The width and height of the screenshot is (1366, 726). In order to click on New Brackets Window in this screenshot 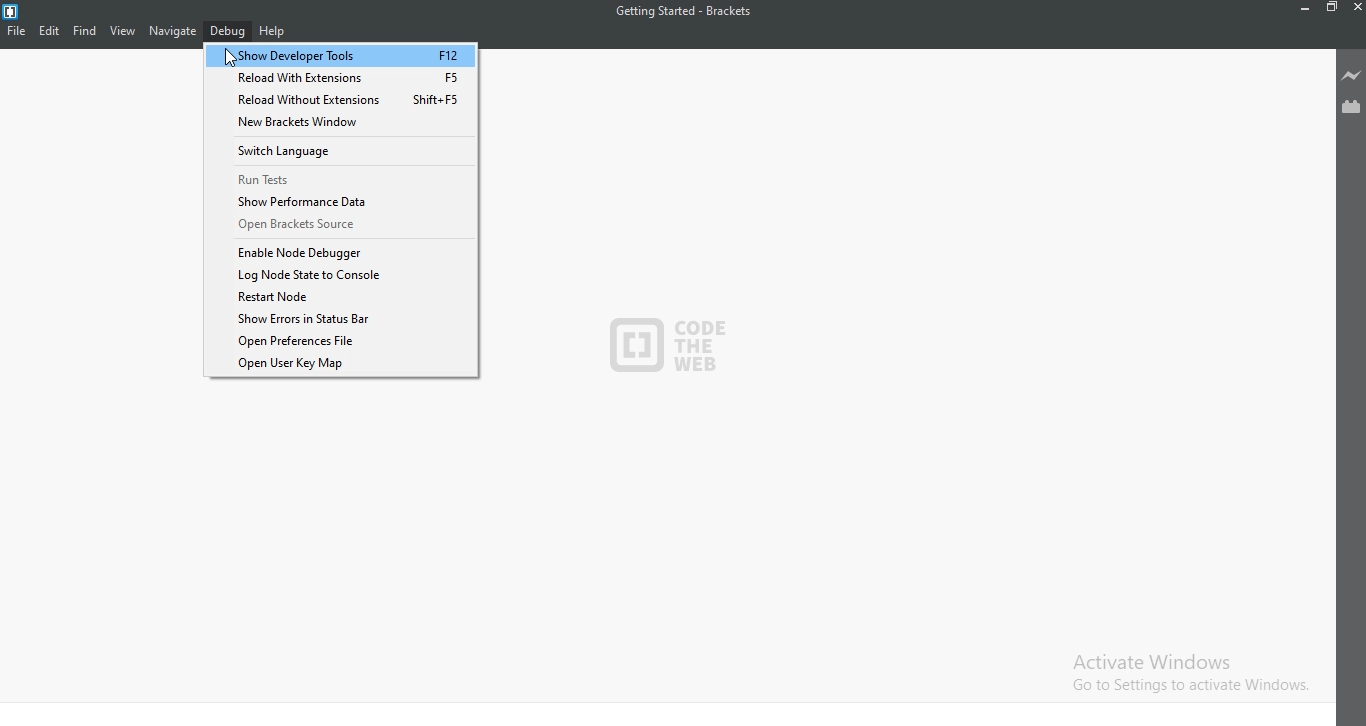, I will do `click(346, 124)`.